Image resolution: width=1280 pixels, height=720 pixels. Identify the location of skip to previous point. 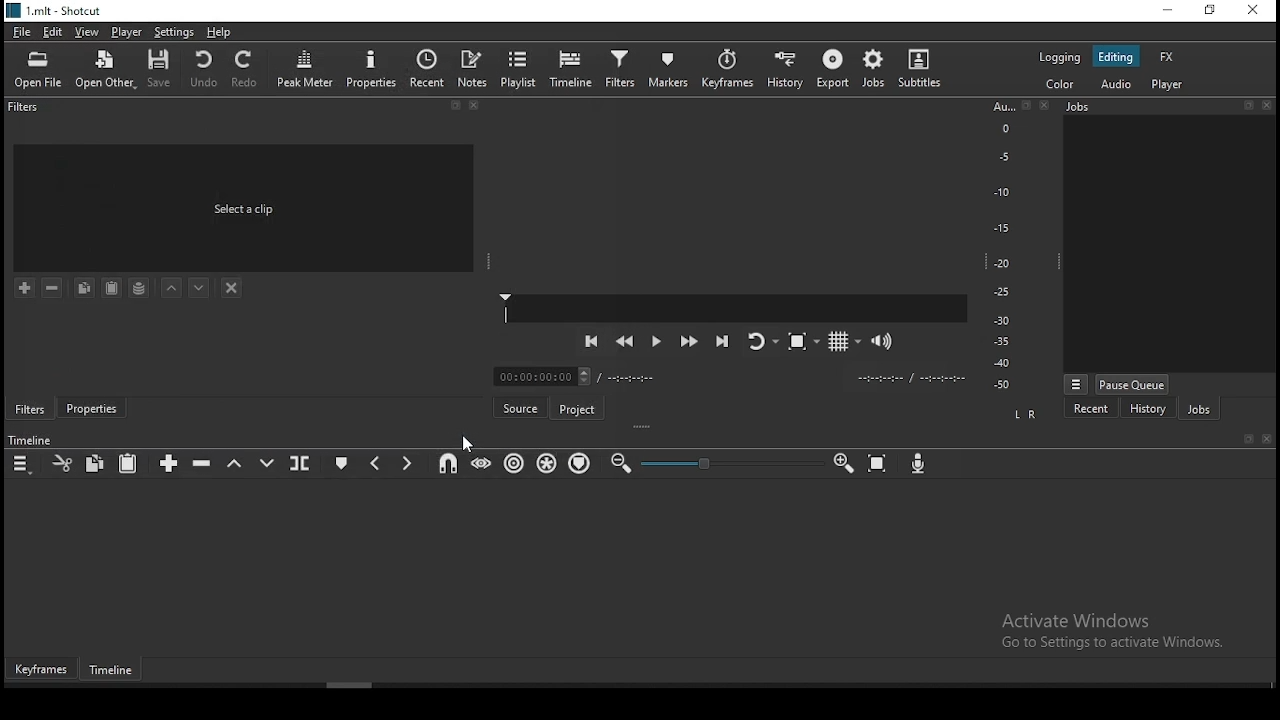
(589, 340).